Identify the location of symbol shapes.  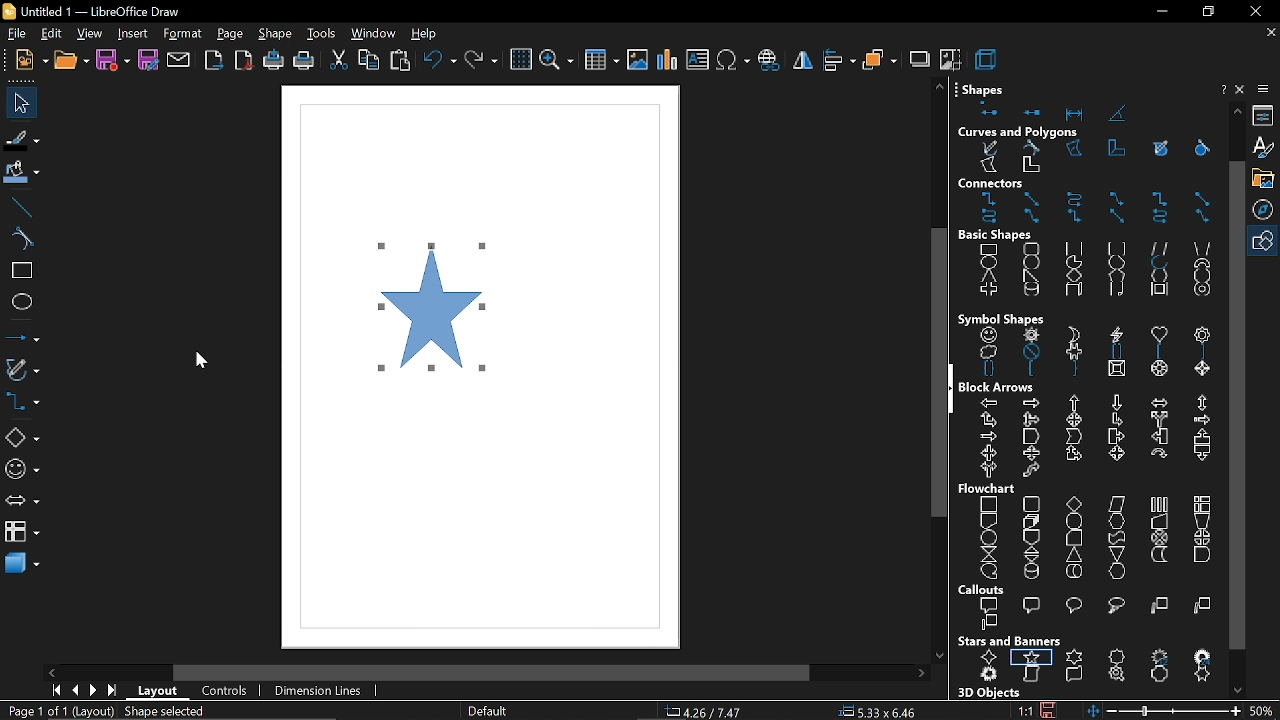
(1090, 353).